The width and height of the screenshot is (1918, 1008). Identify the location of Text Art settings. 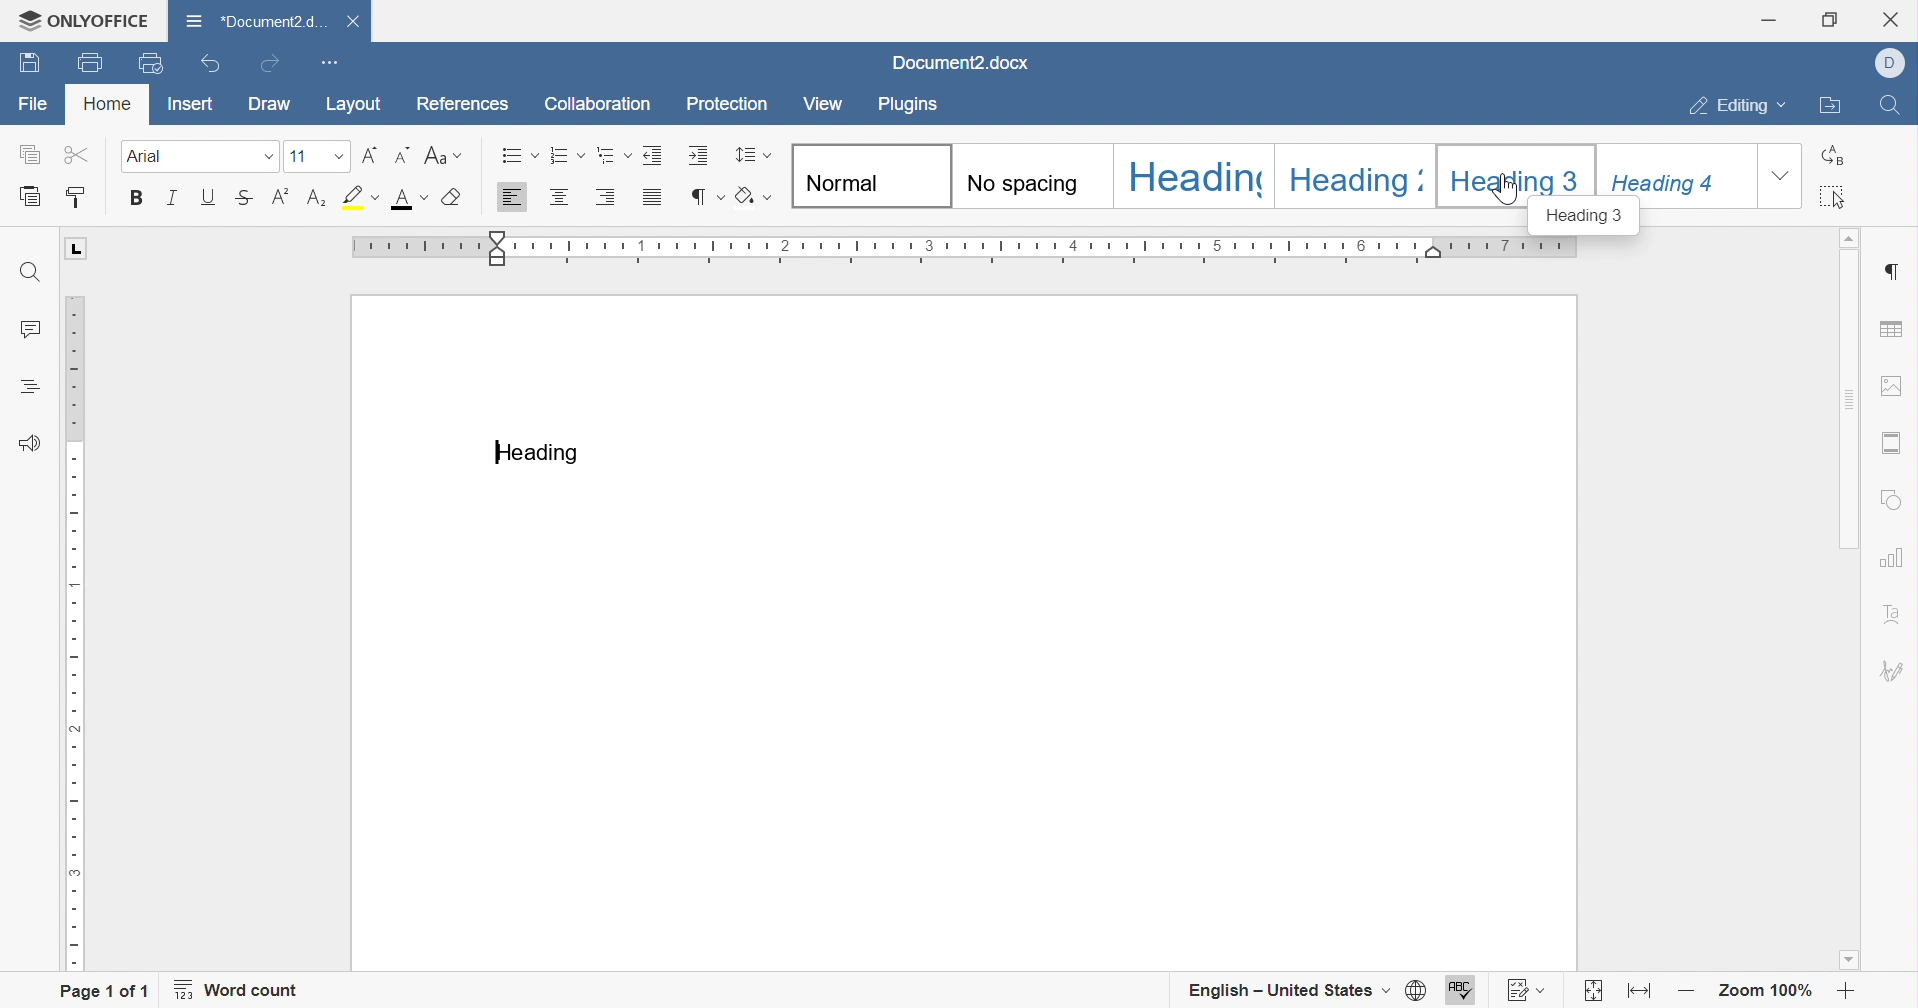
(1897, 606).